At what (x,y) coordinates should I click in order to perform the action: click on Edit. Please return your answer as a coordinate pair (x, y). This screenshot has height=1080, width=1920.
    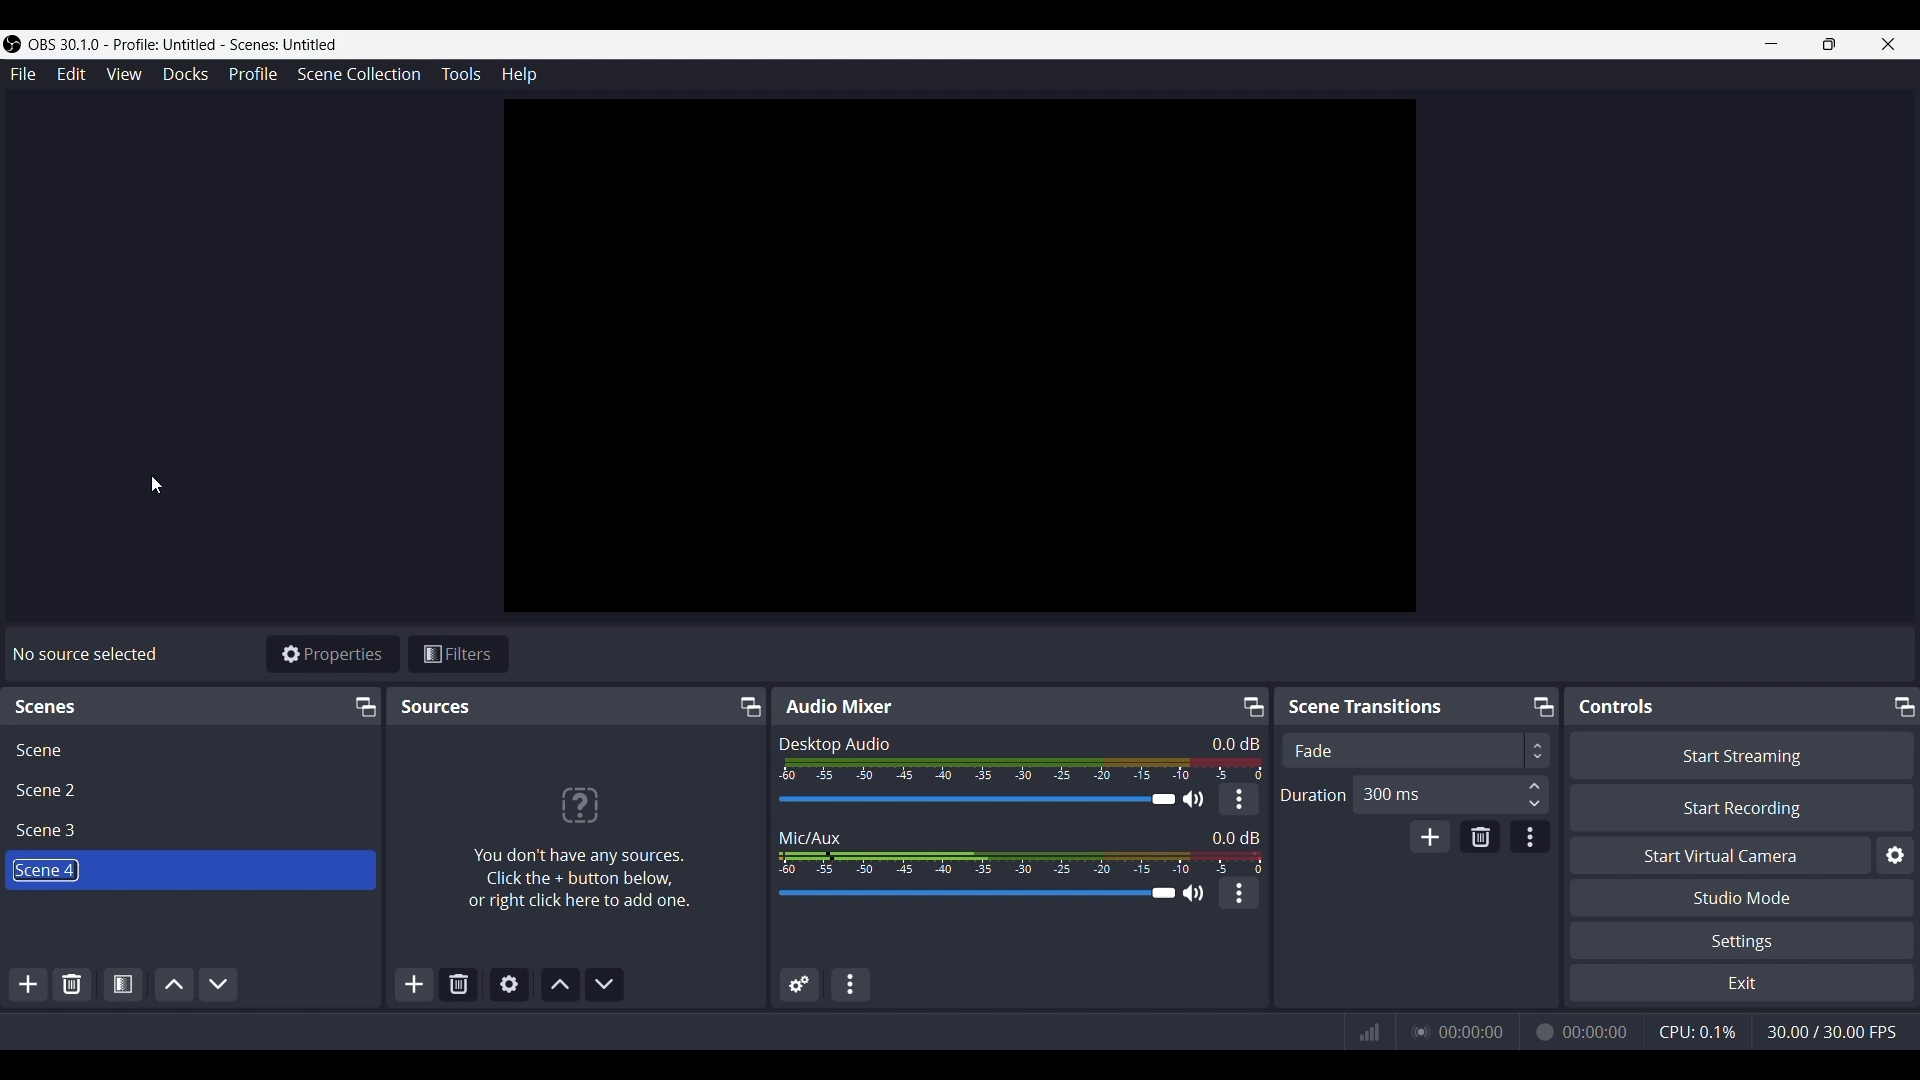
    Looking at the image, I should click on (71, 76).